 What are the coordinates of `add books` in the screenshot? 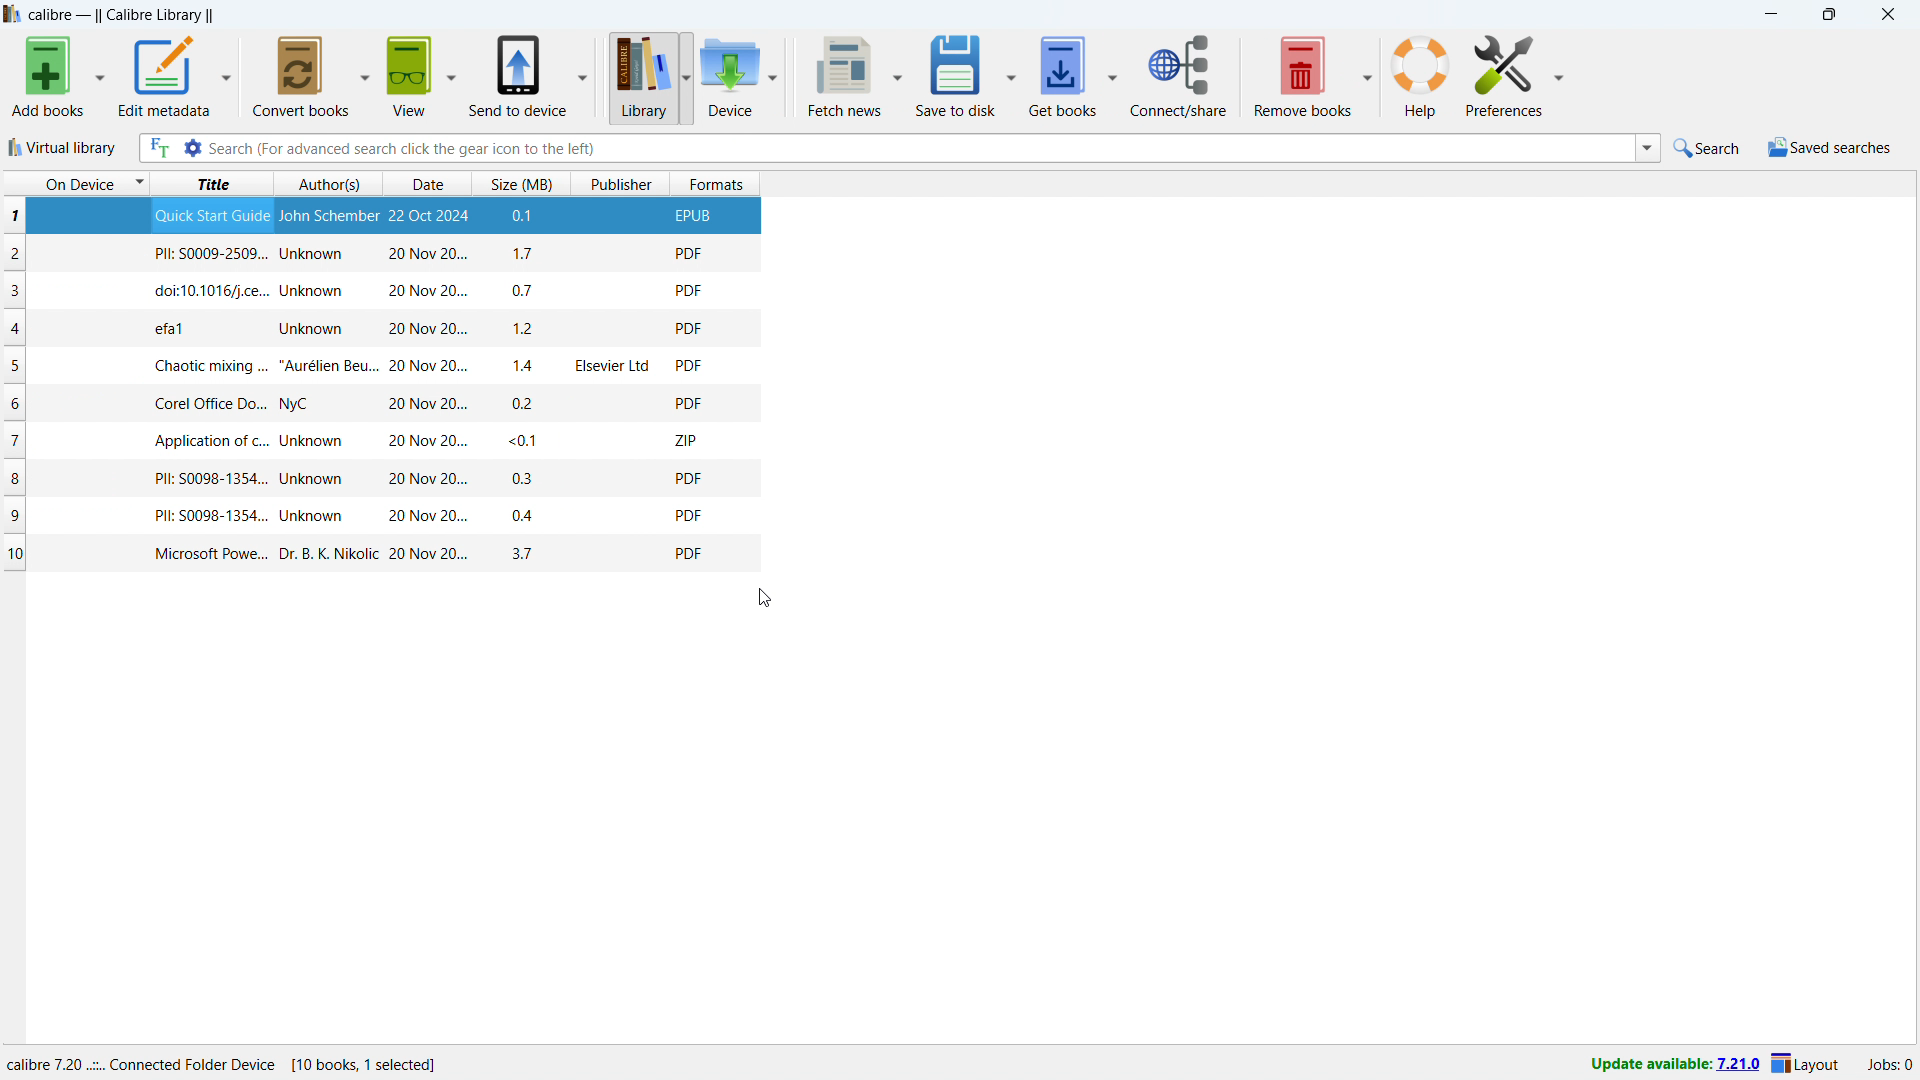 It's located at (49, 76).